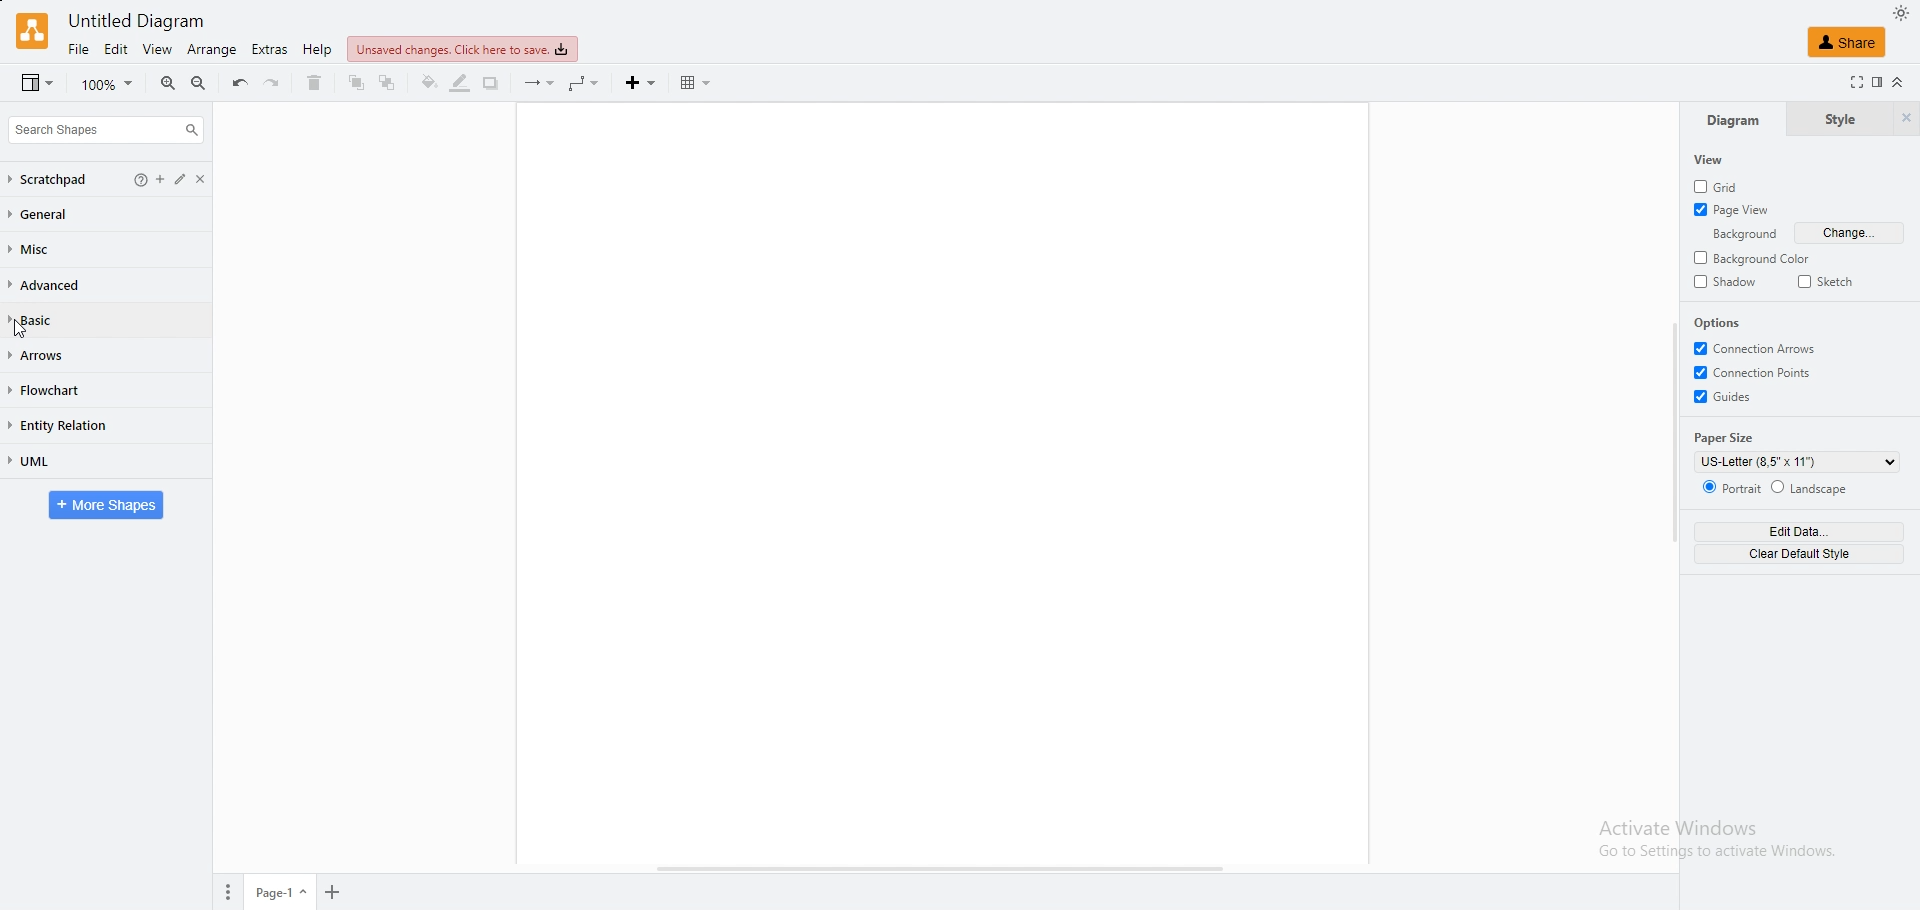  Describe the element at coordinates (20, 330) in the screenshot. I see `cursor` at that location.